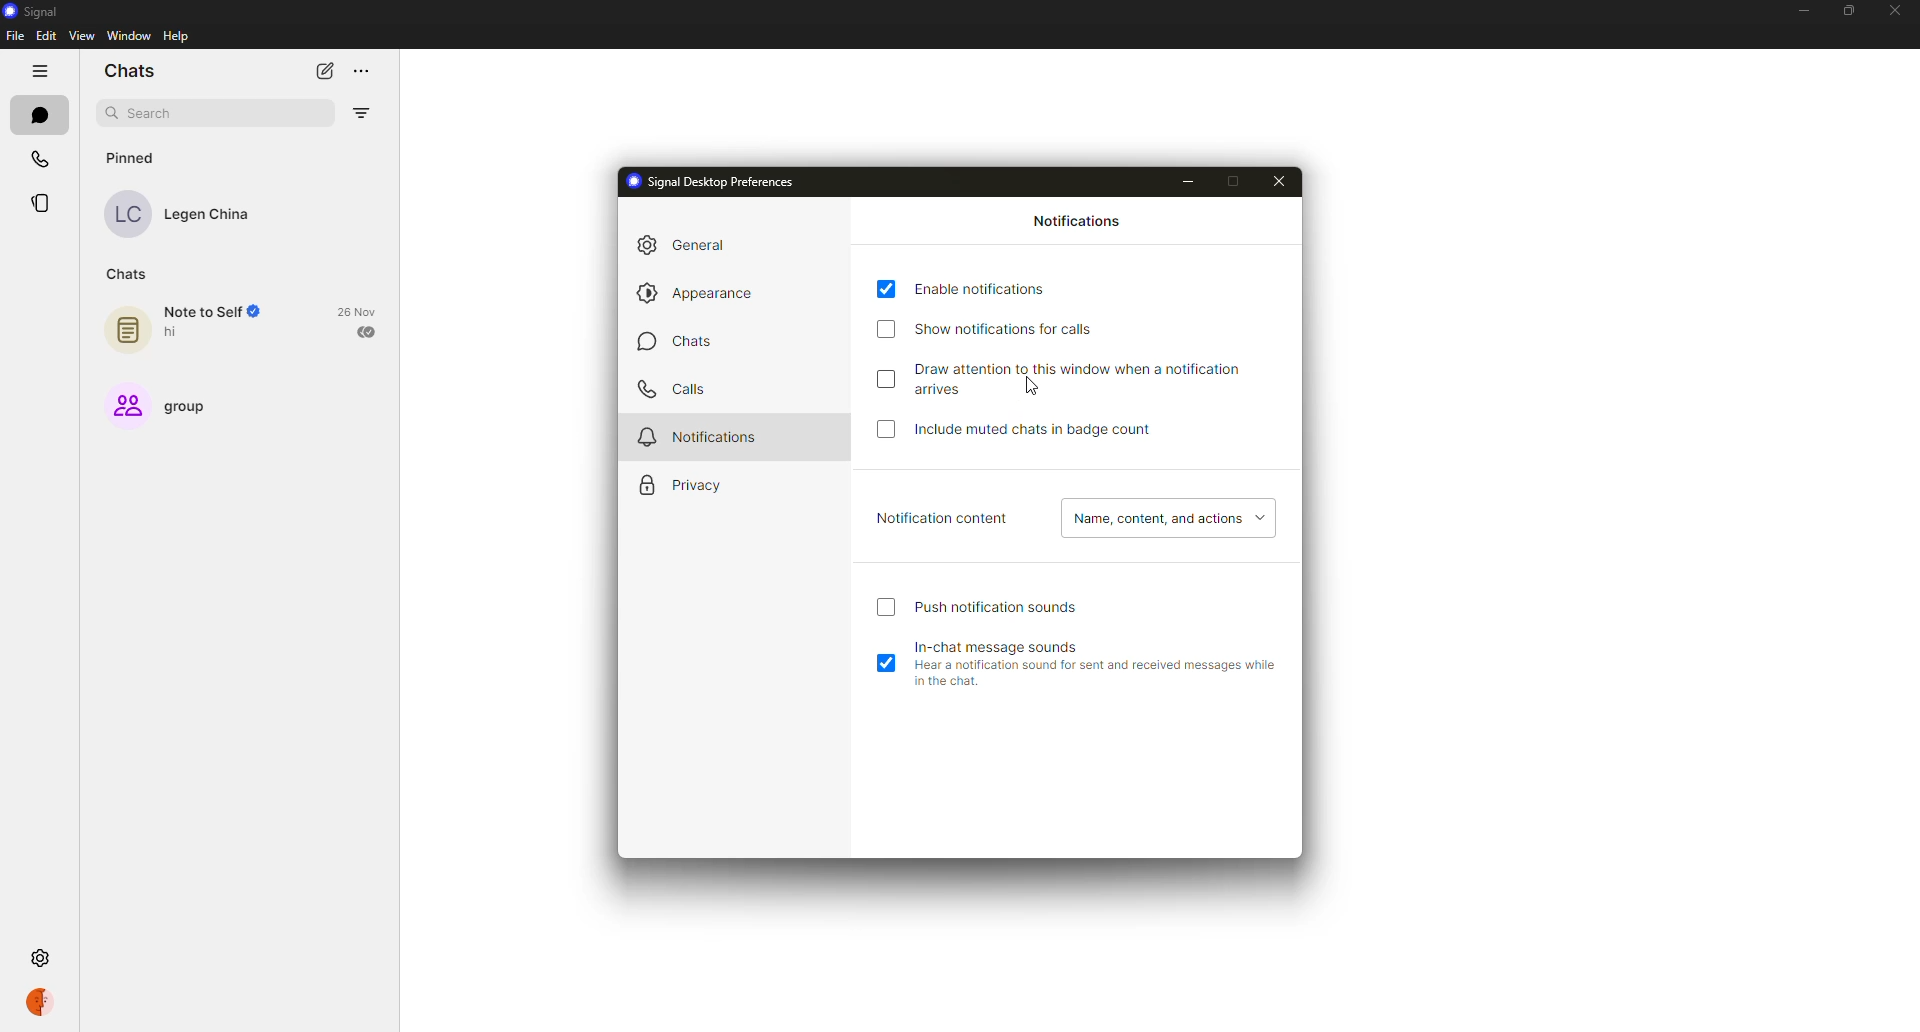 This screenshot has height=1032, width=1920. I want to click on calls, so click(42, 158).